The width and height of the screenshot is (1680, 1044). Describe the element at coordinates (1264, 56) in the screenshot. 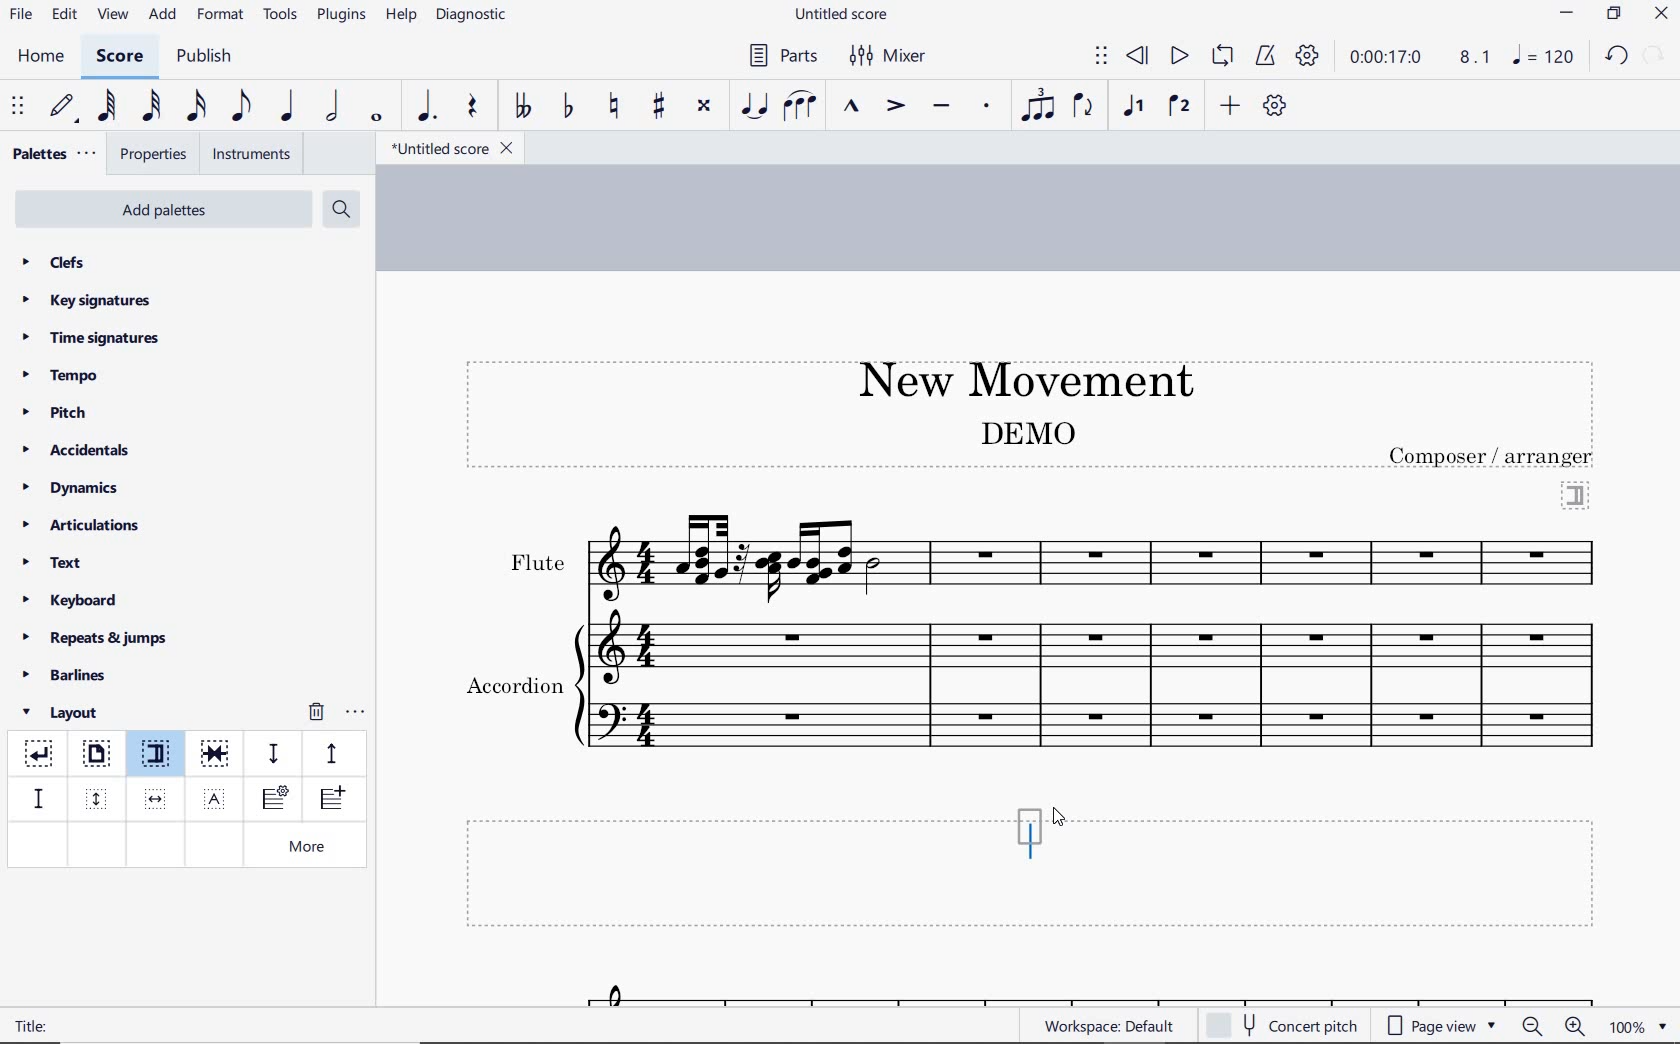

I see `metronome` at that location.